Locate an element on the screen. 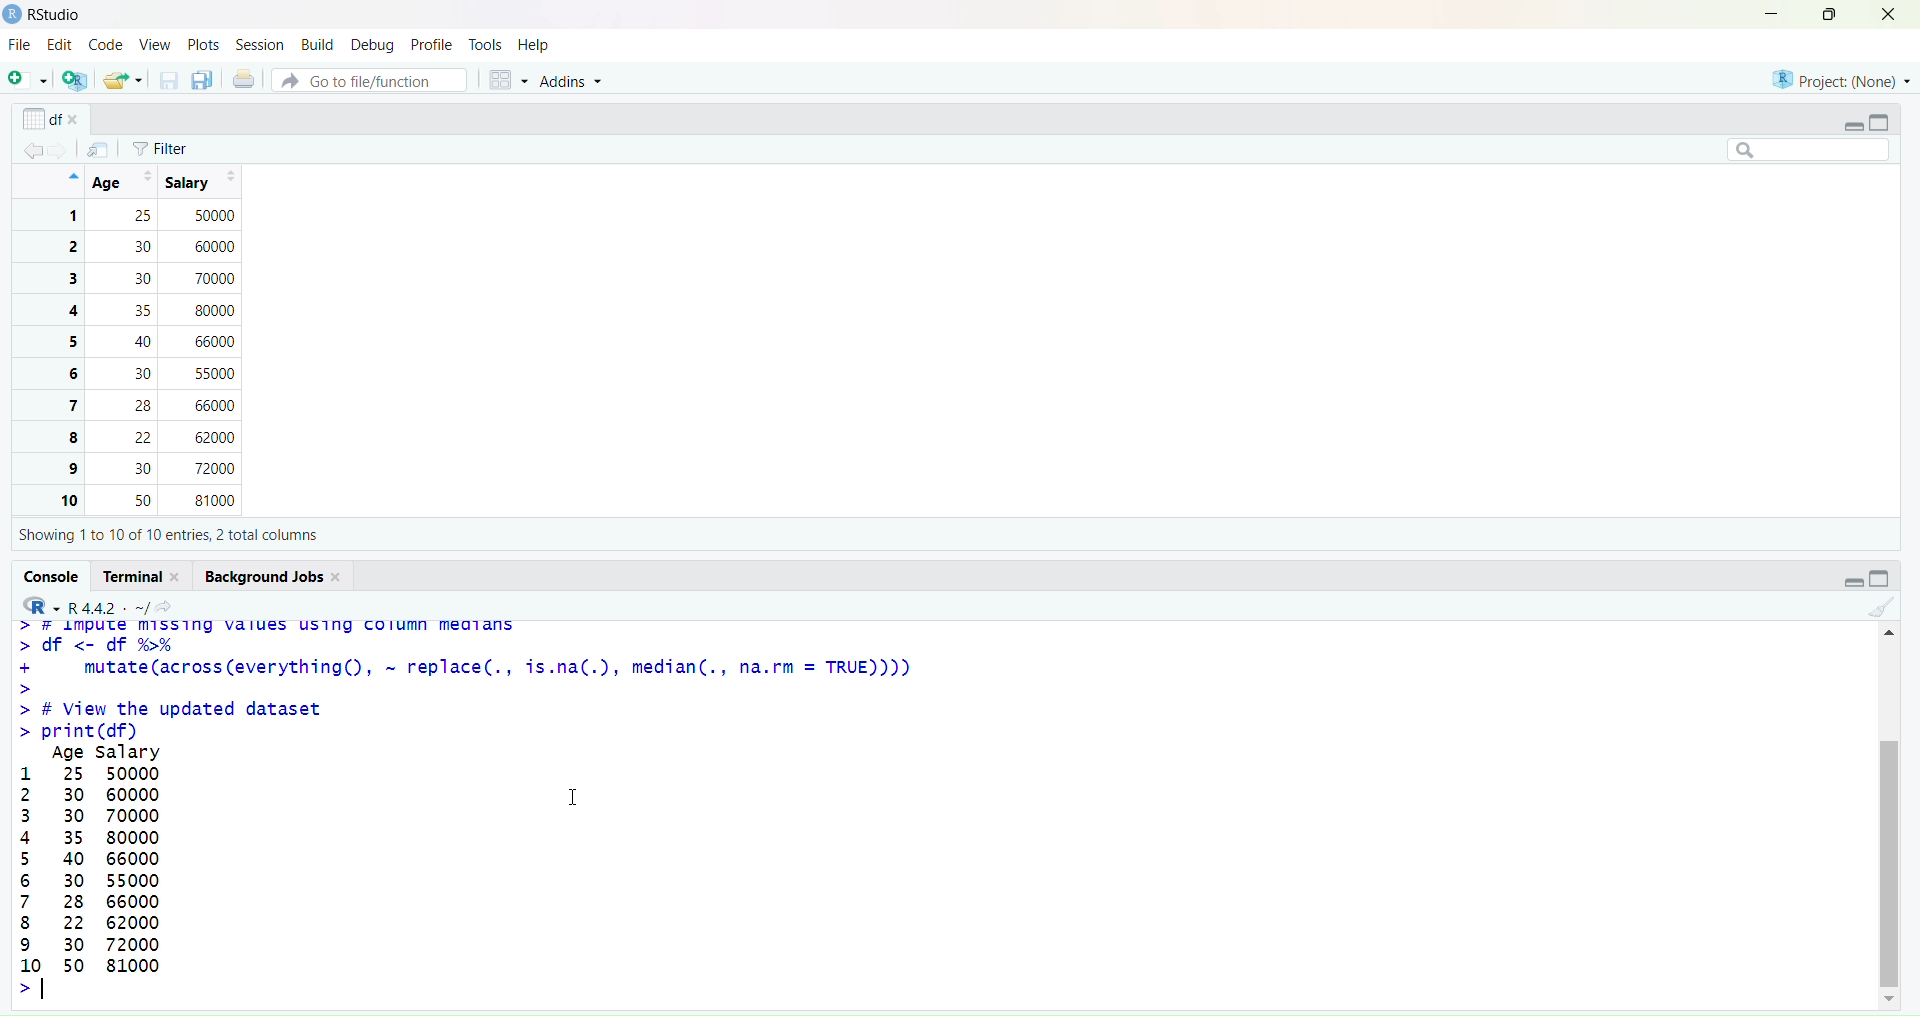 This screenshot has height=1016, width=1920. save current documet is located at coordinates (167, 81).